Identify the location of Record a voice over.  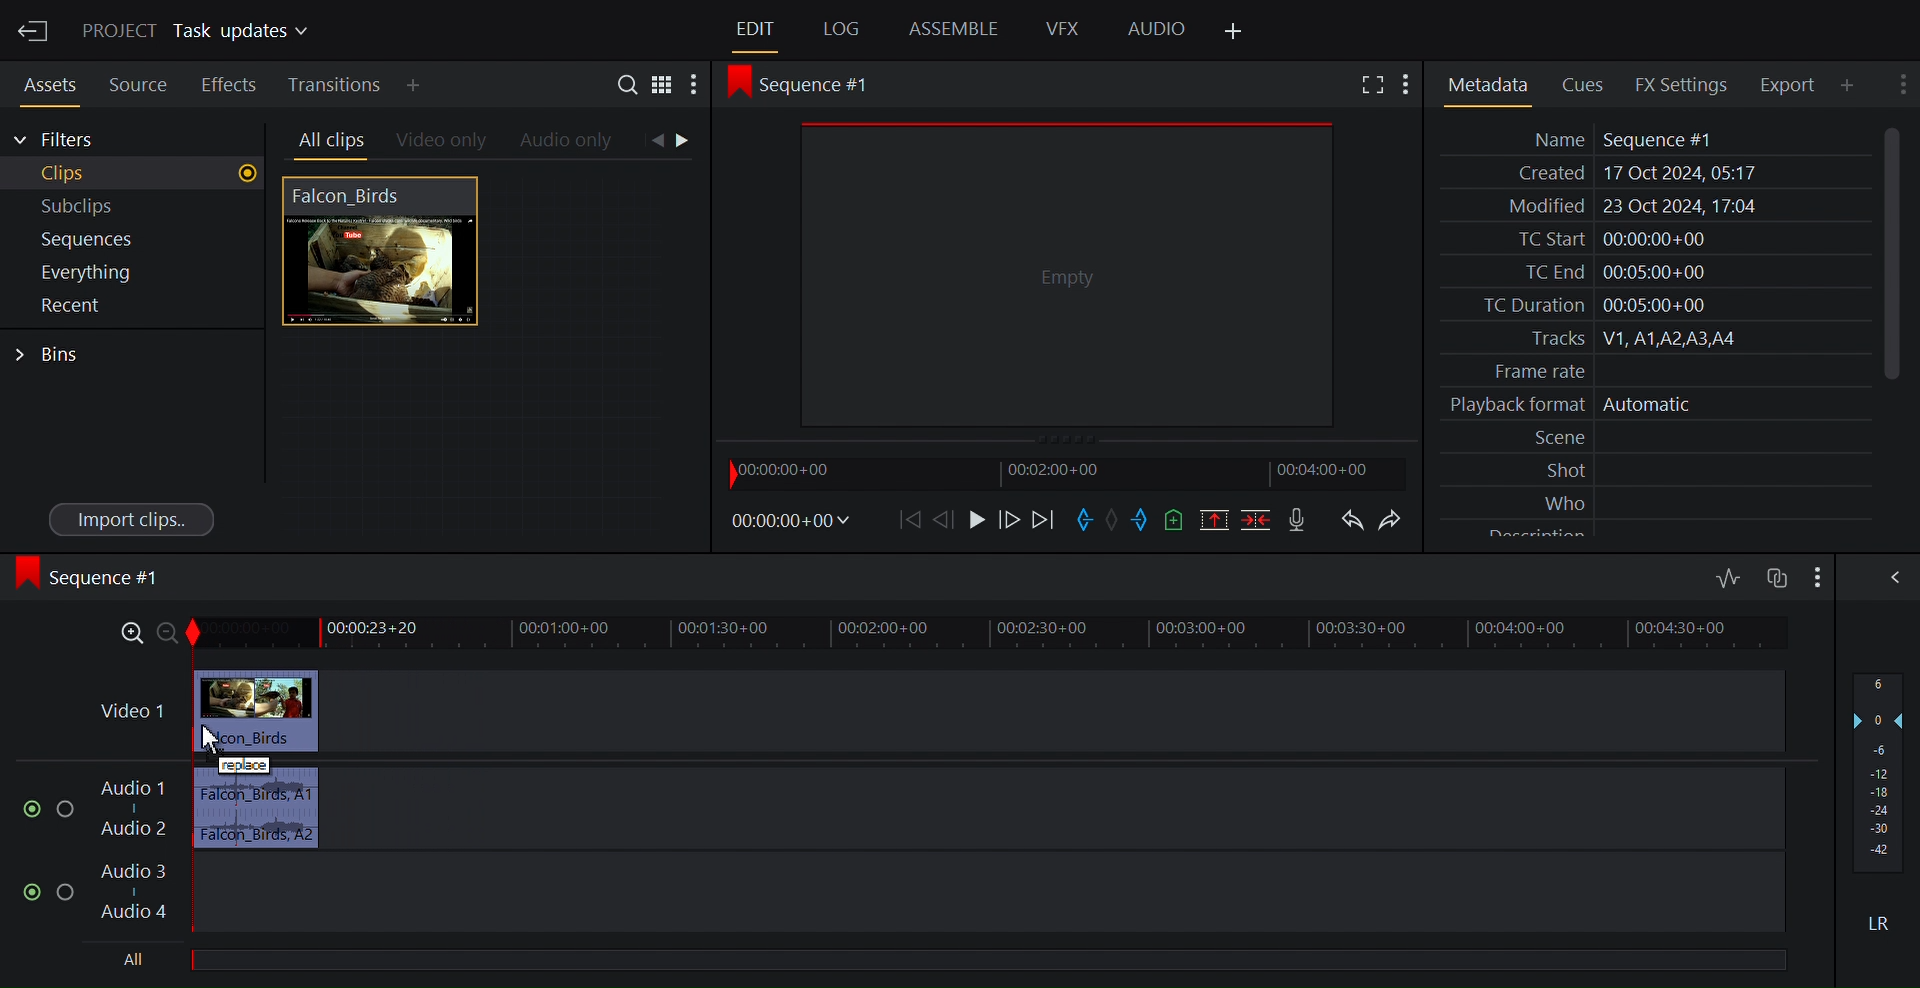
(1299, 521).